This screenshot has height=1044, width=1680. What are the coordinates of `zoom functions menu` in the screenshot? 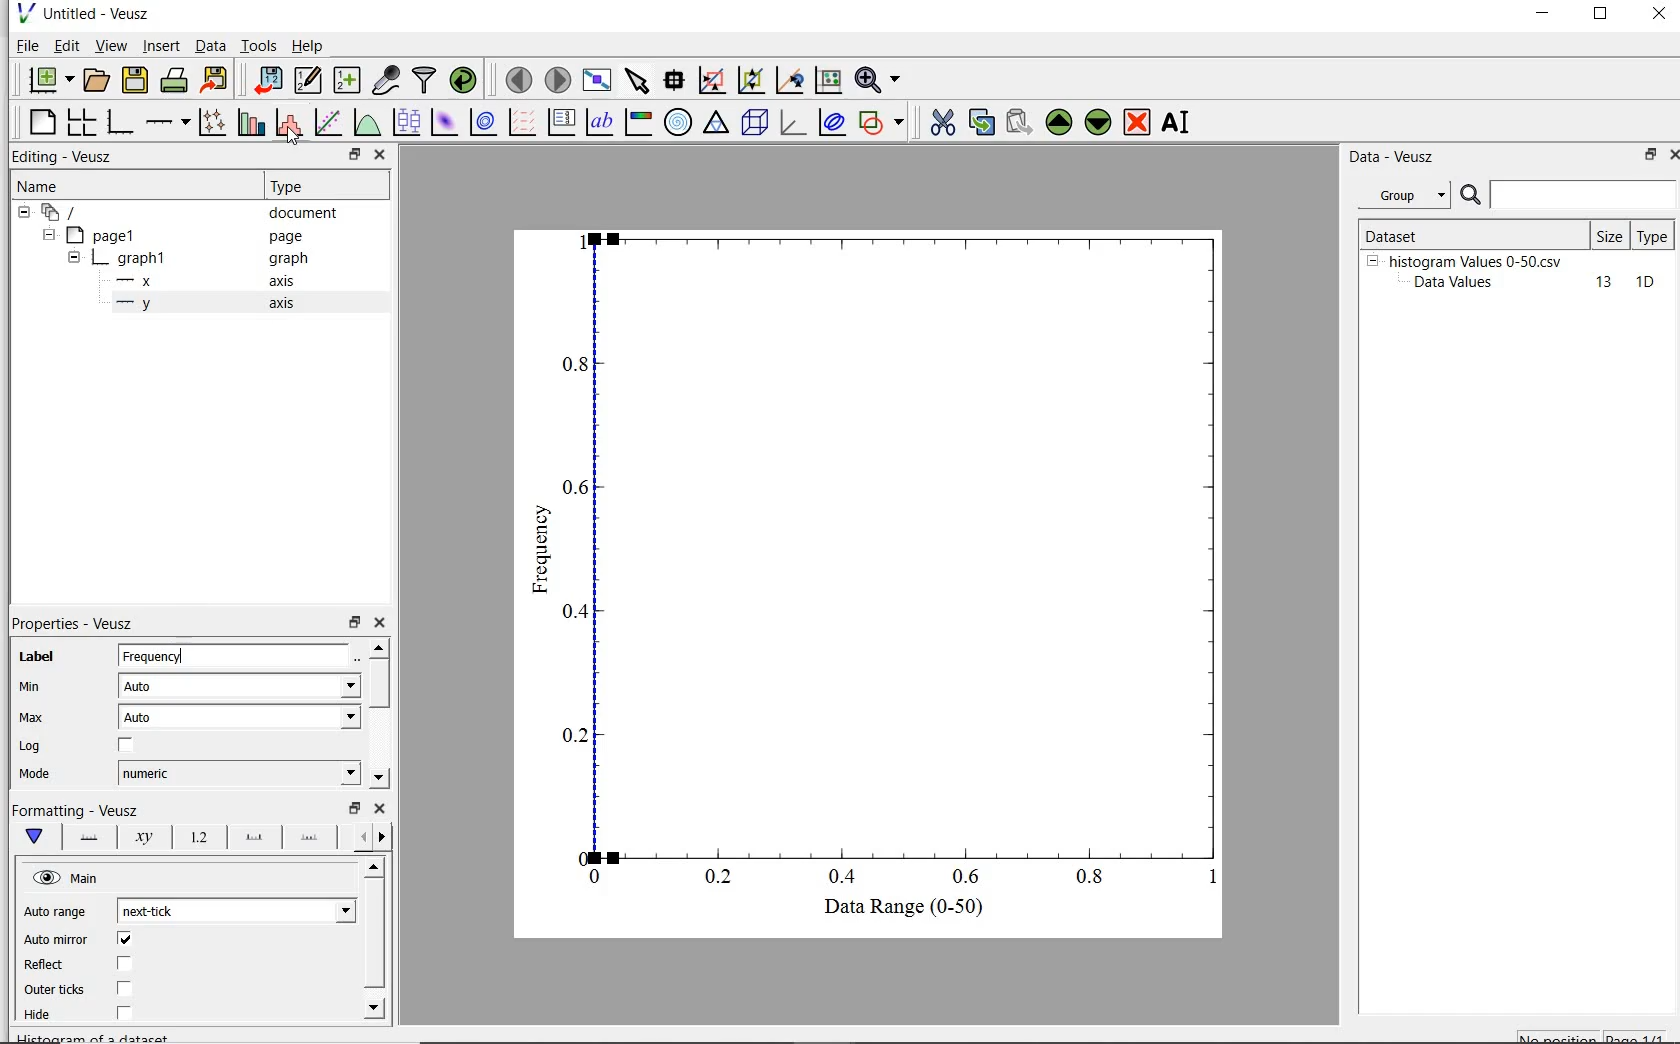 It's located at (878, 80).